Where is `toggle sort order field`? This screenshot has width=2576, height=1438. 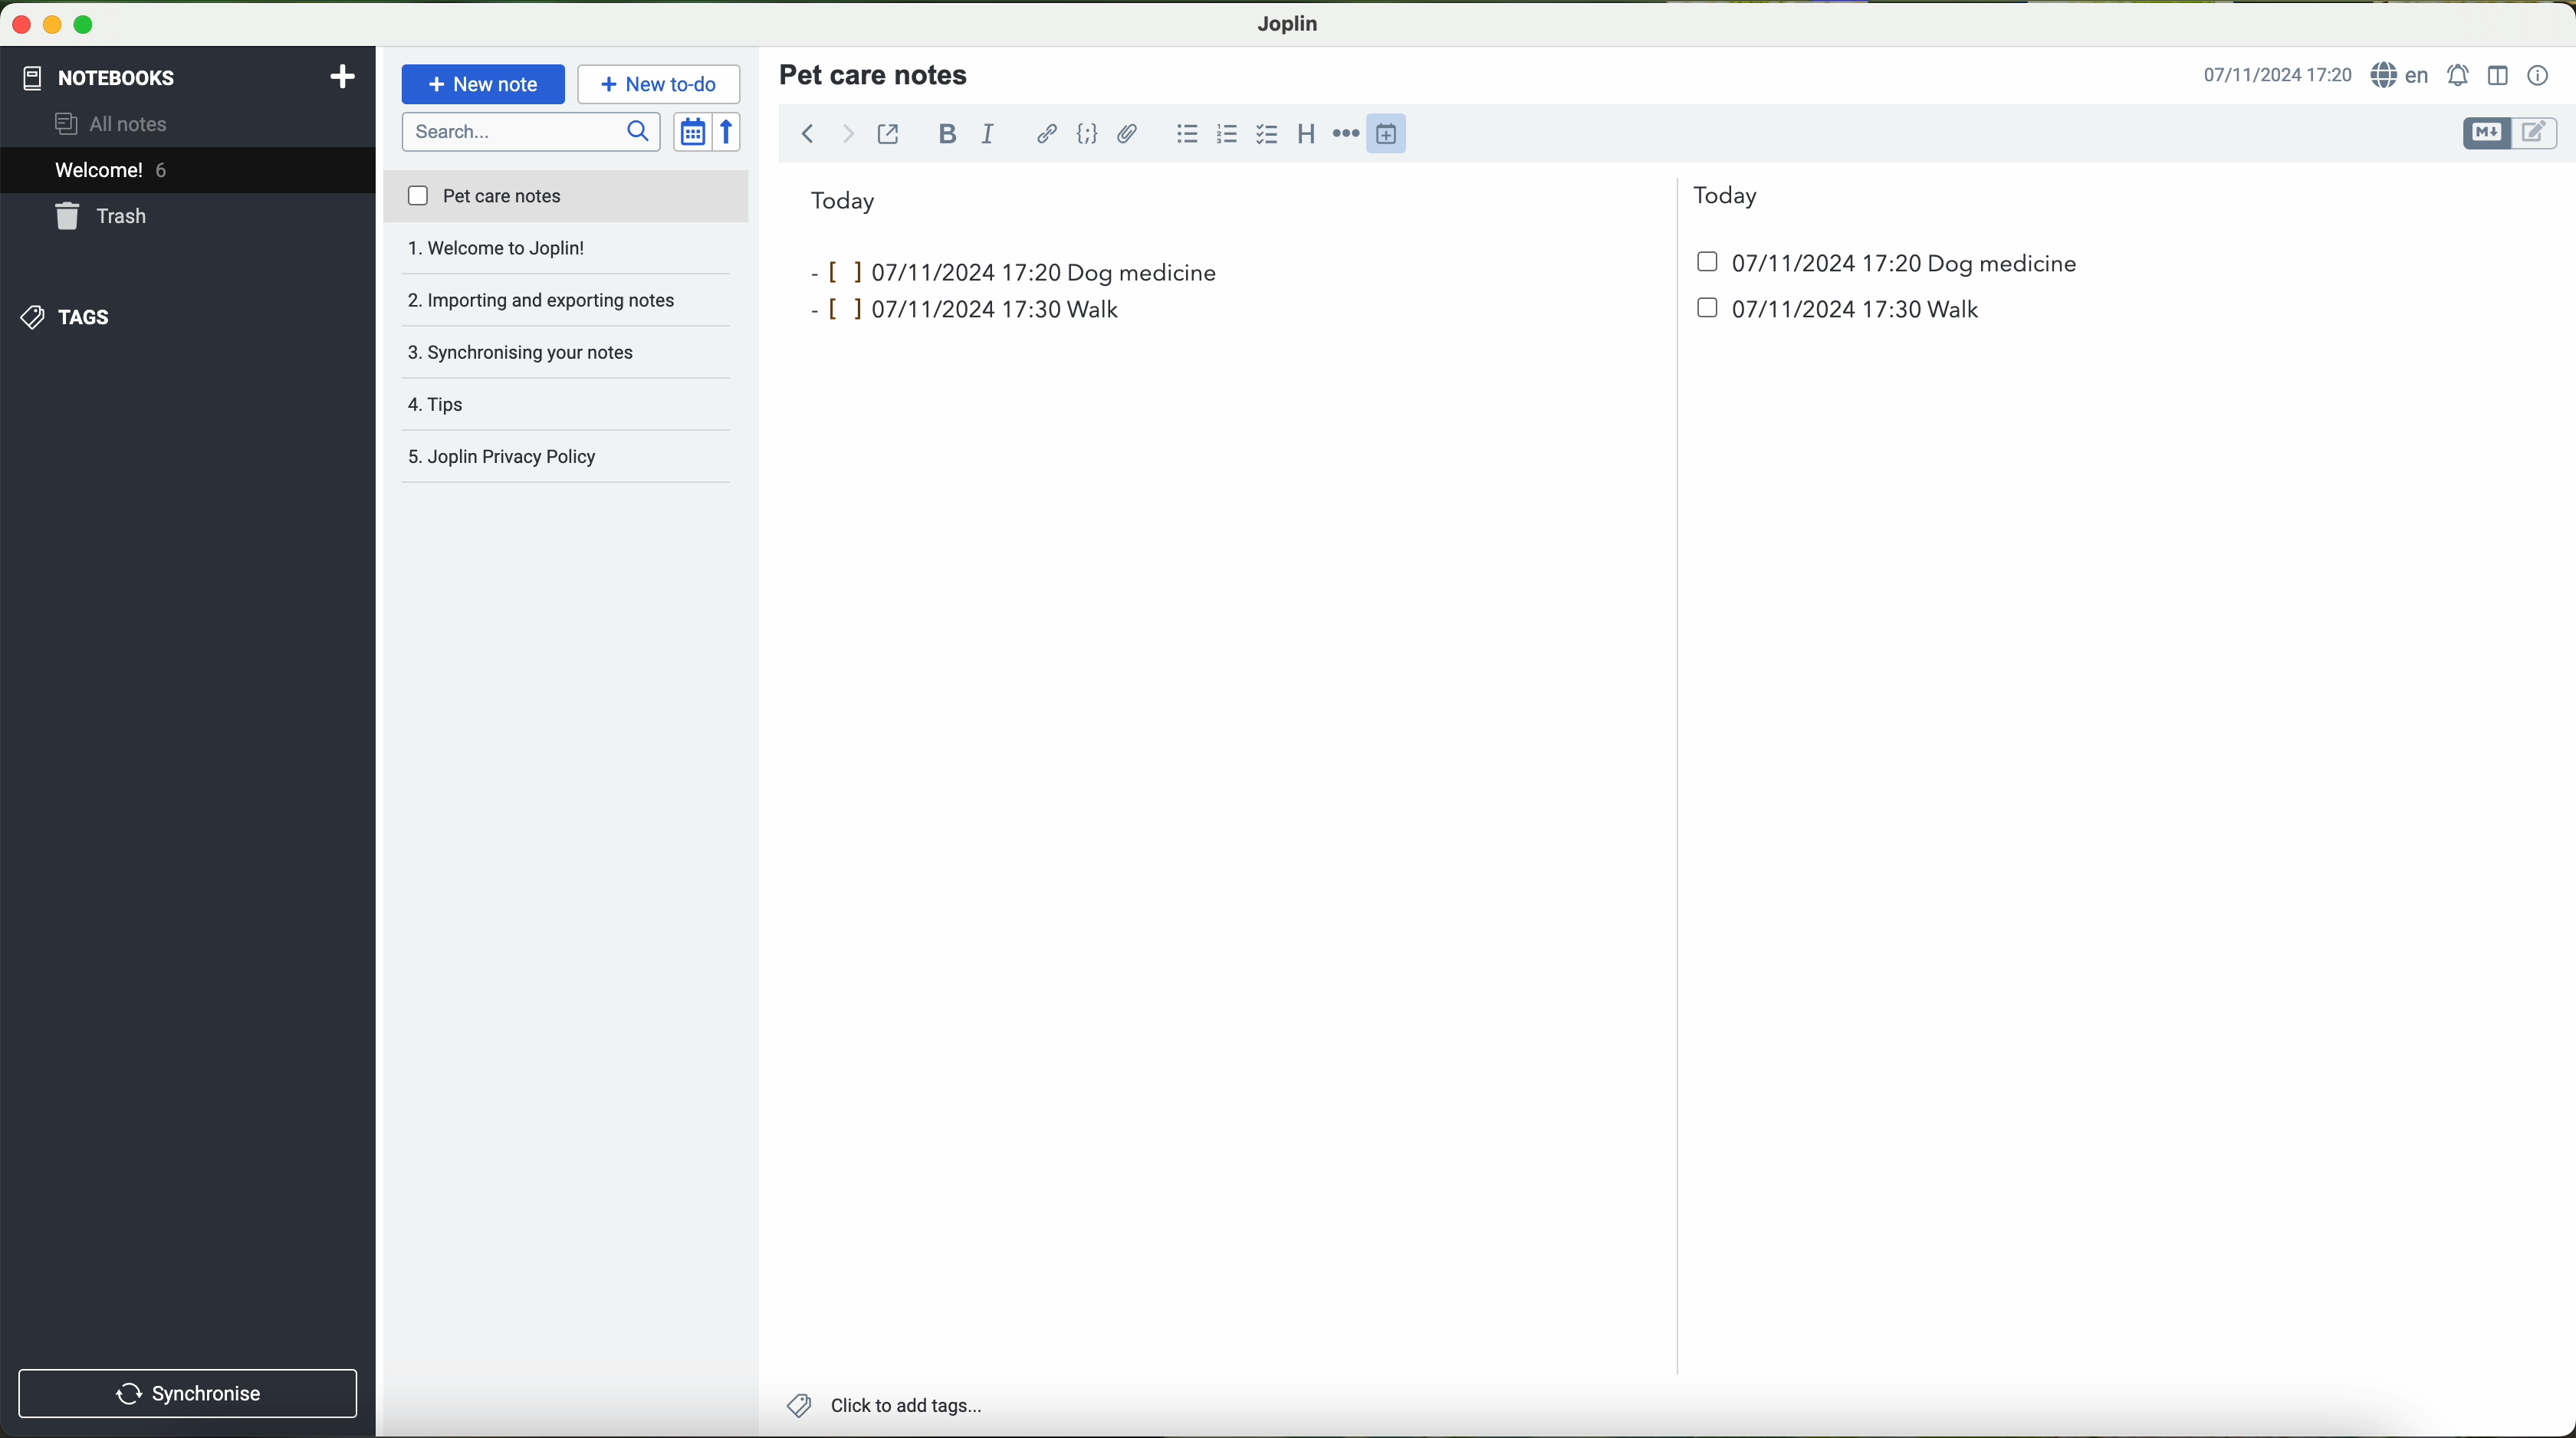 toggle sort order field is located at coordinates (694, 133).